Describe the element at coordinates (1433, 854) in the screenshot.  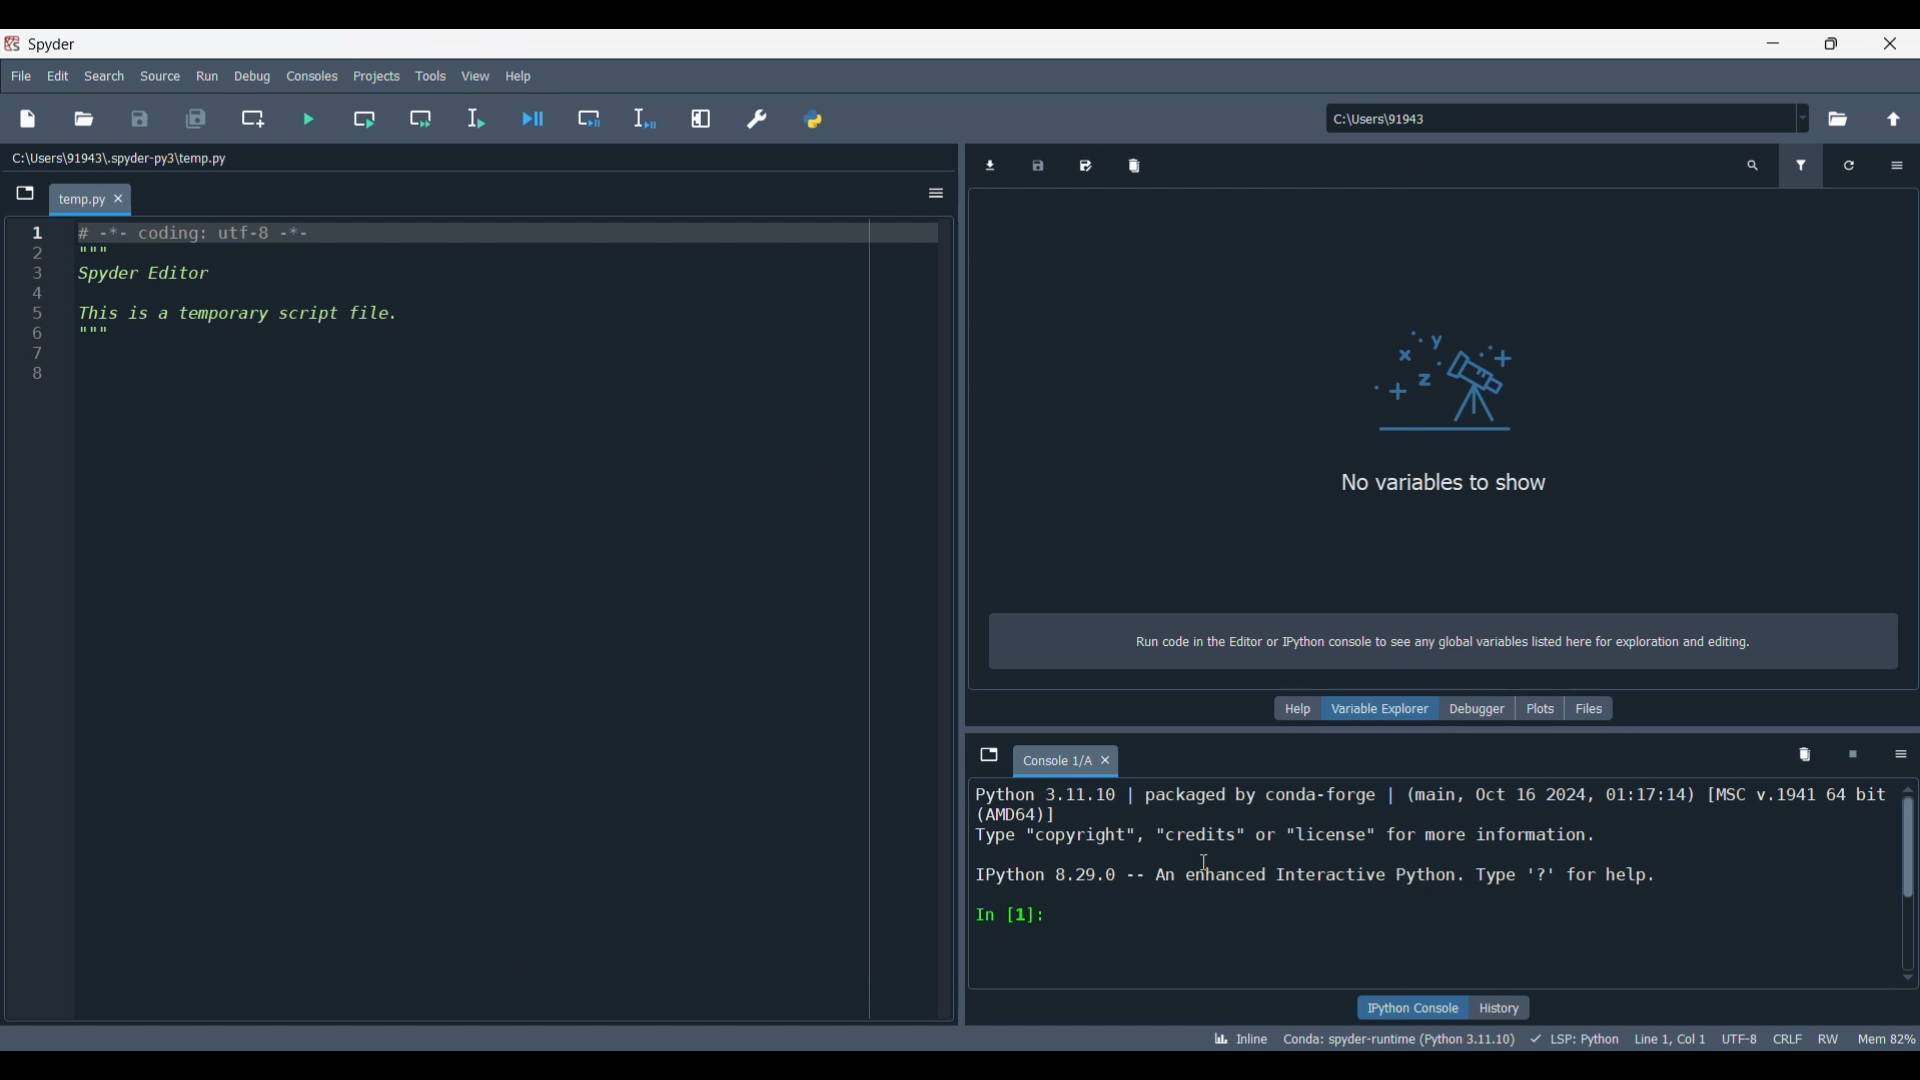
I see `Code details` at that location.